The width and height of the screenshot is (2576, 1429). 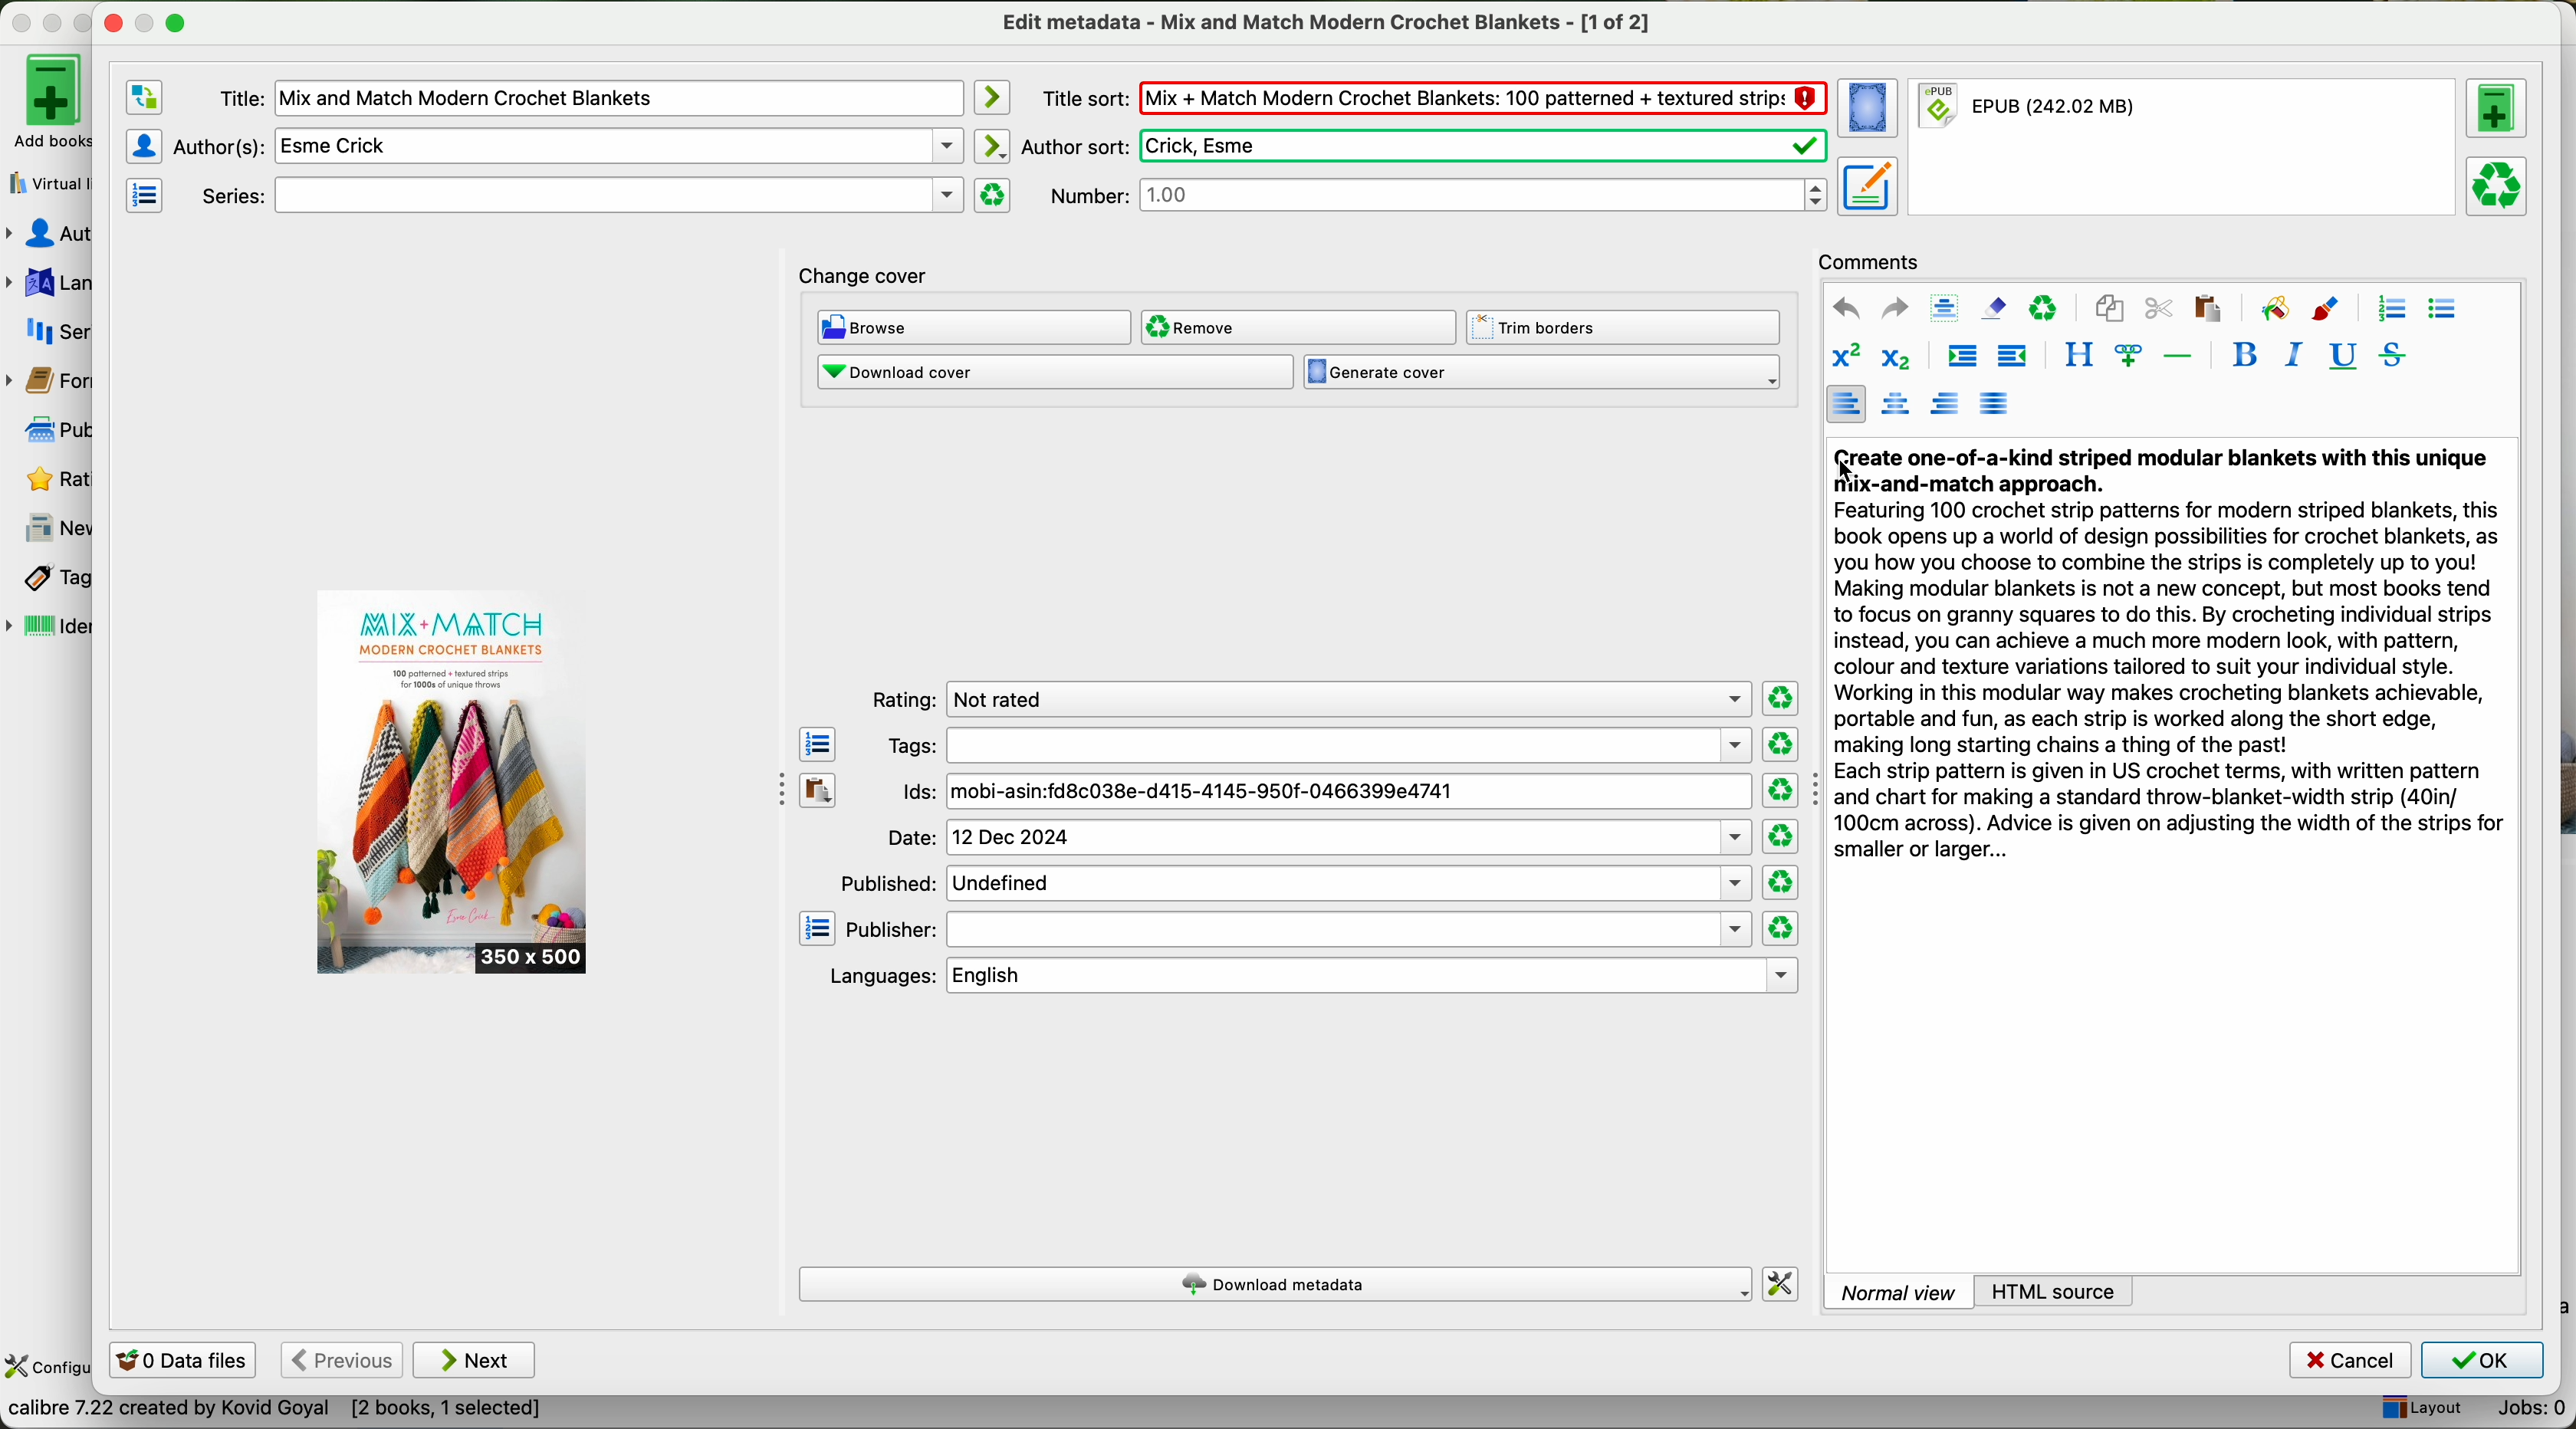 What do you see at coordinates (1848, 474) in the screenshot?
I see `cursor` at bounding box center [1848, 474].